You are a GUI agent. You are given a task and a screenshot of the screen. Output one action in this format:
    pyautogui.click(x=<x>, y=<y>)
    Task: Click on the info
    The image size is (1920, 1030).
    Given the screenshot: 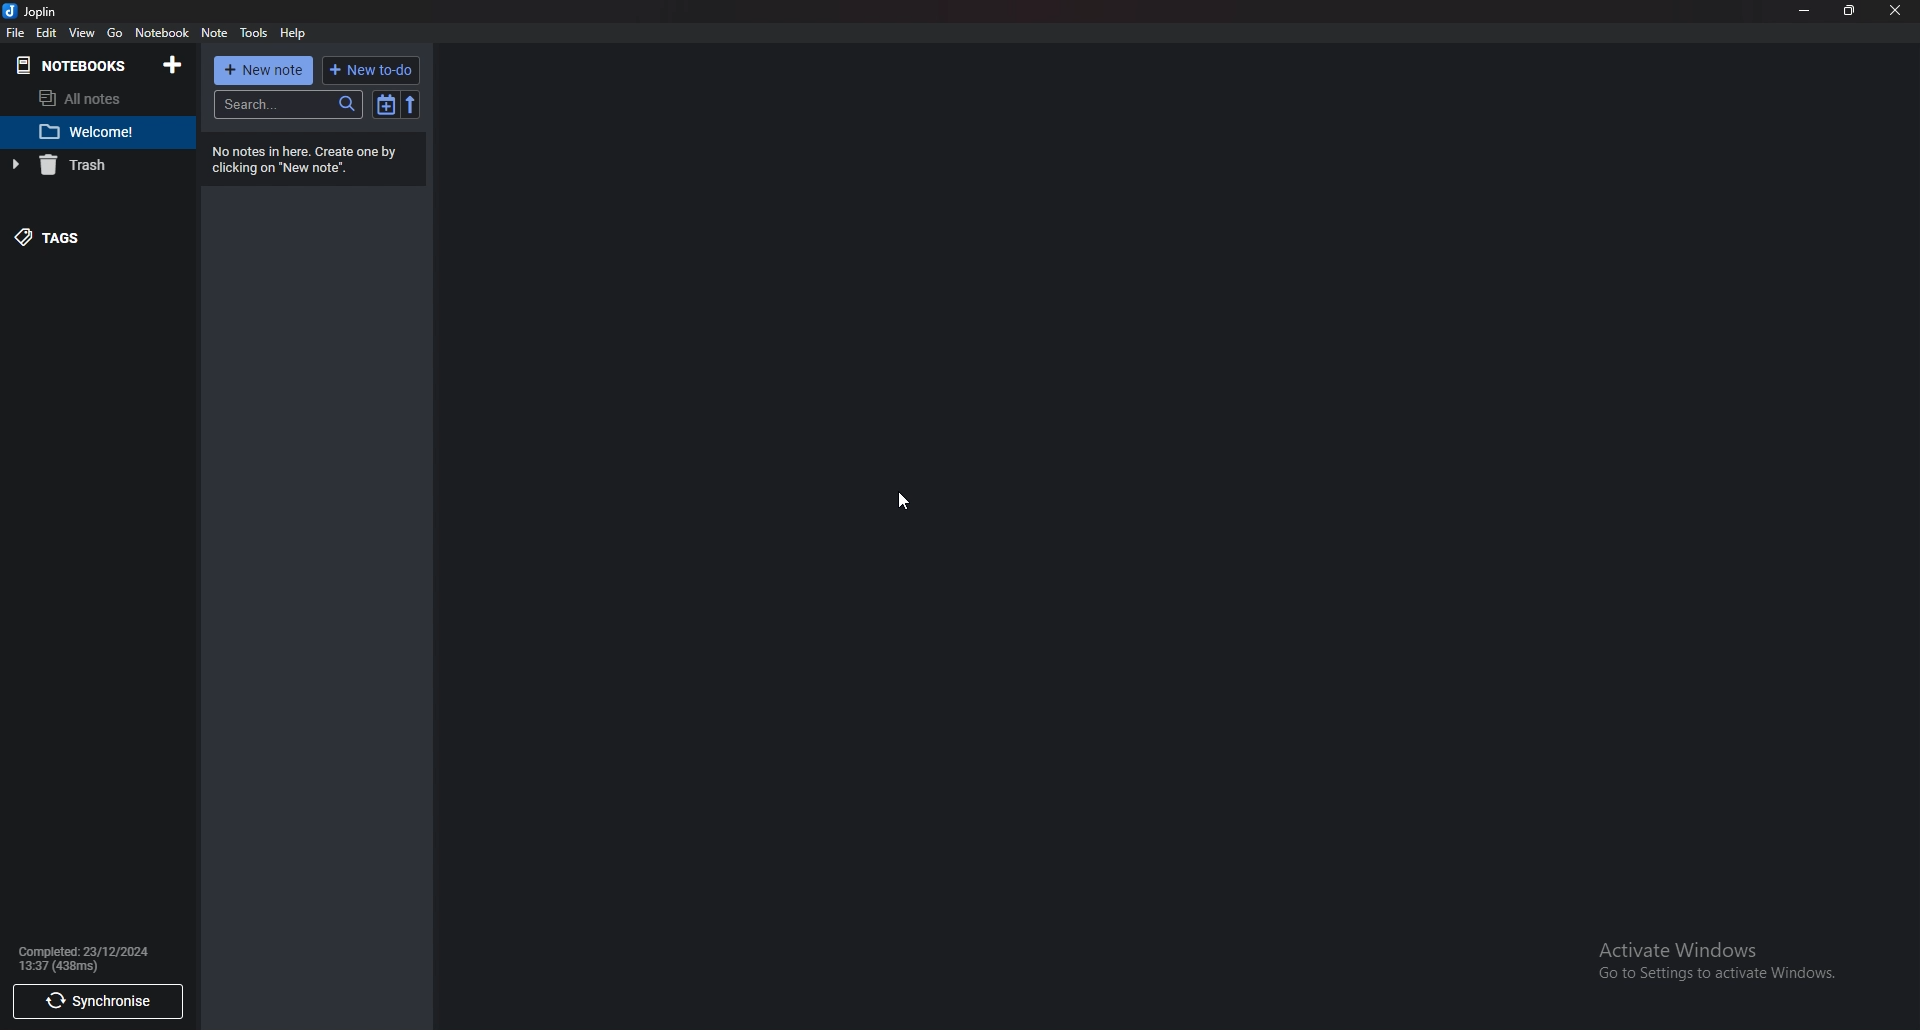 What is the action you would take?
    pyautogui.click(x=99, y=956)
    